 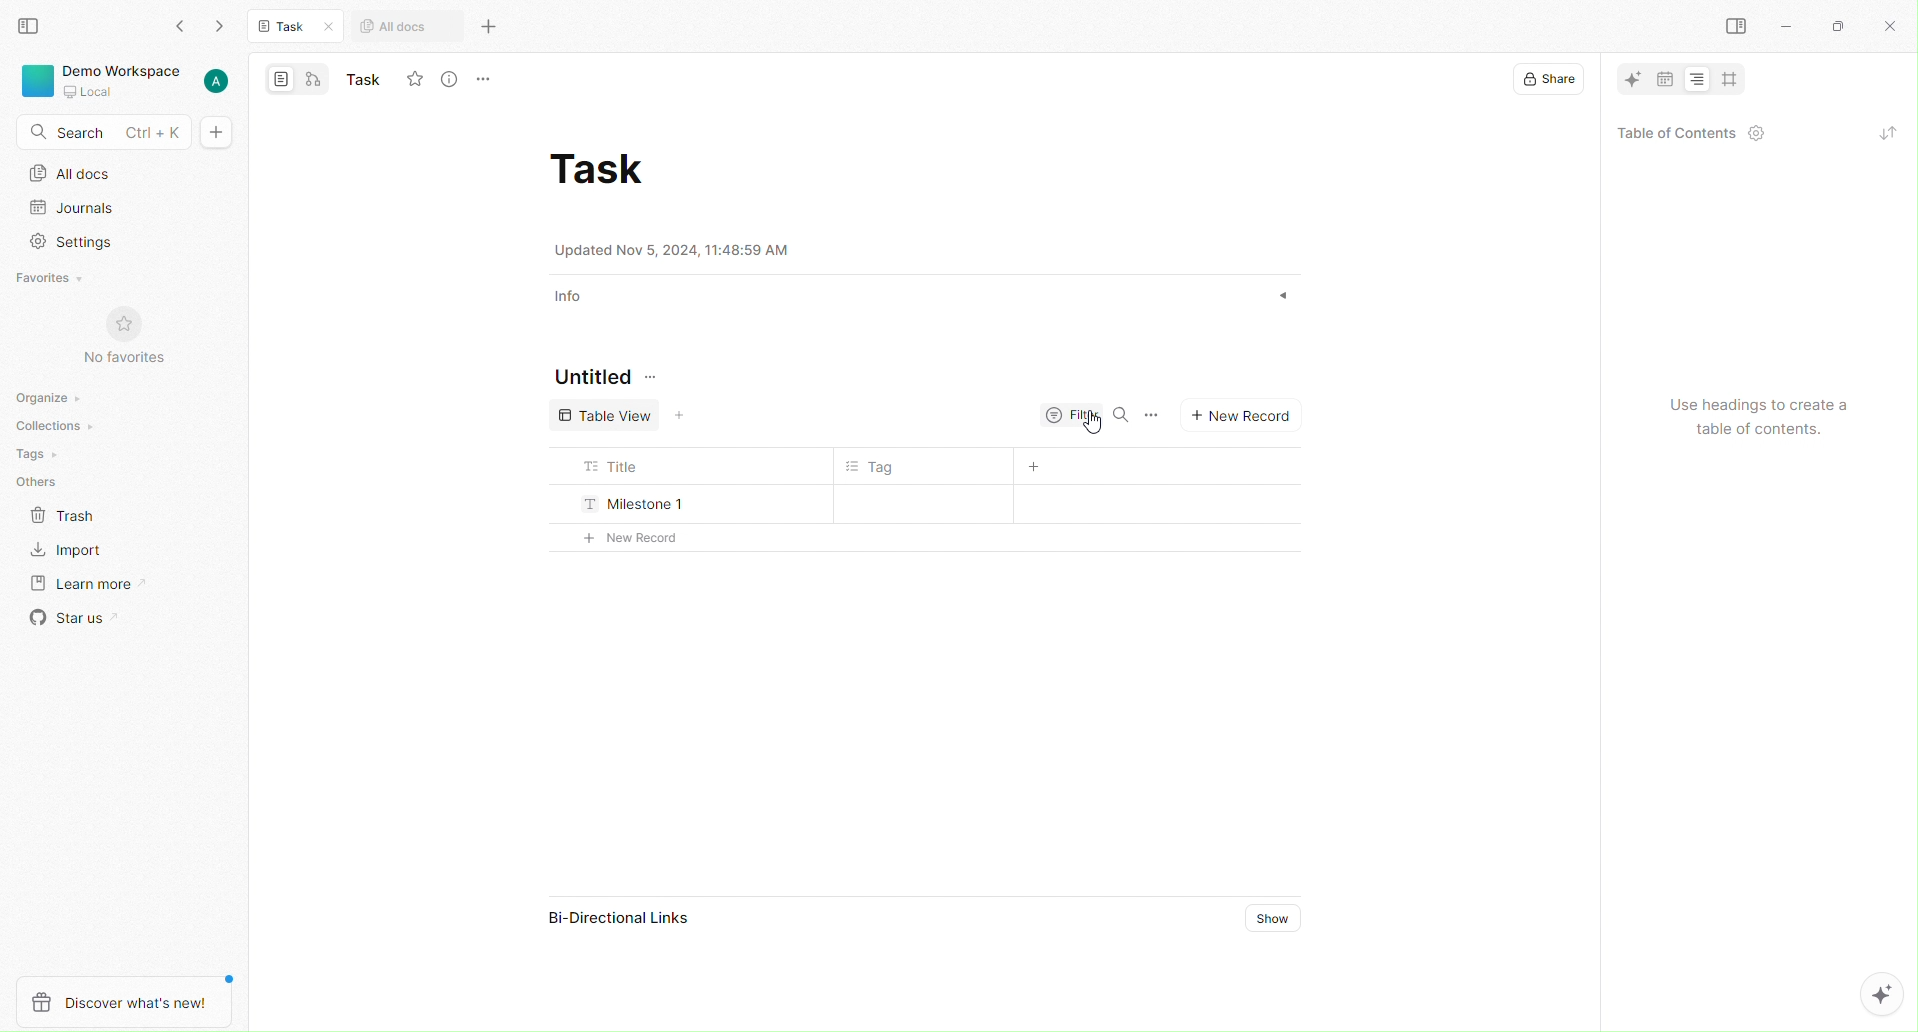 What do you see at coordinates (1095, 426) in the screenshot?
I see `Cursor` at bounding box center [1095, 426].